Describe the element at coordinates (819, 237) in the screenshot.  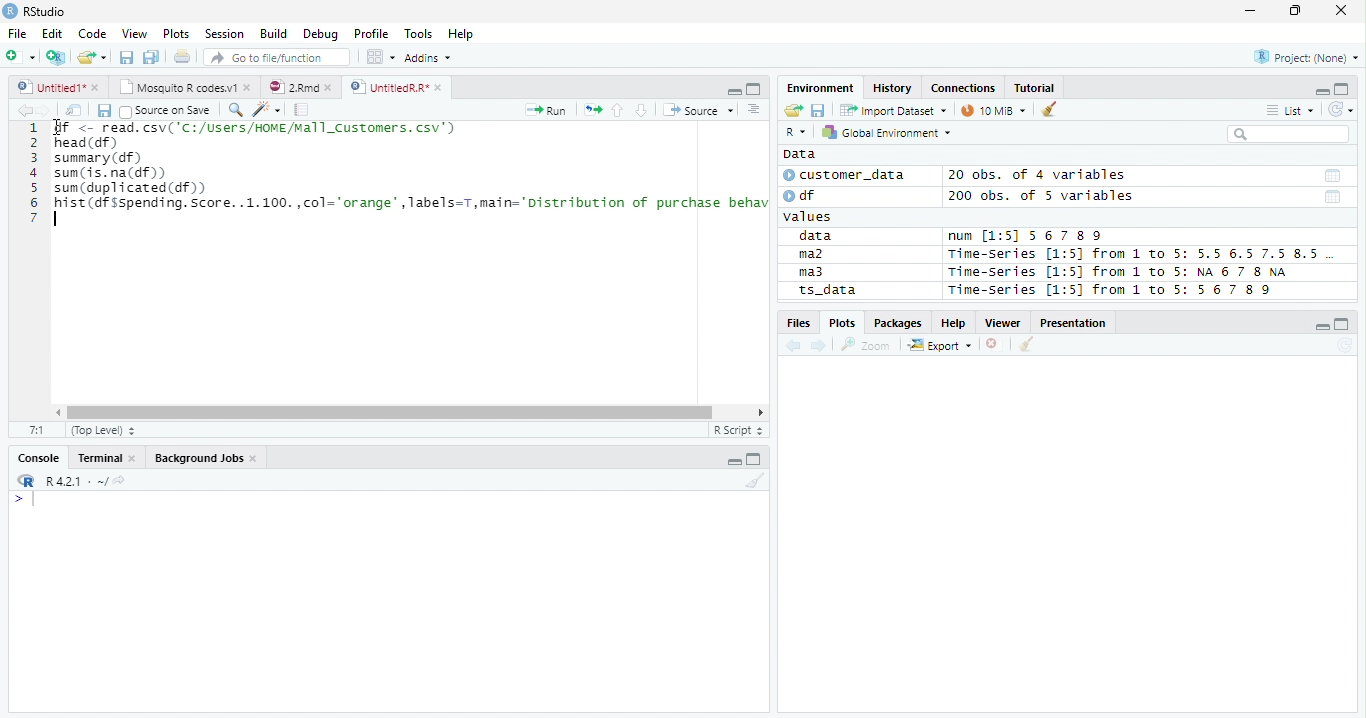
I see `data` at that location.